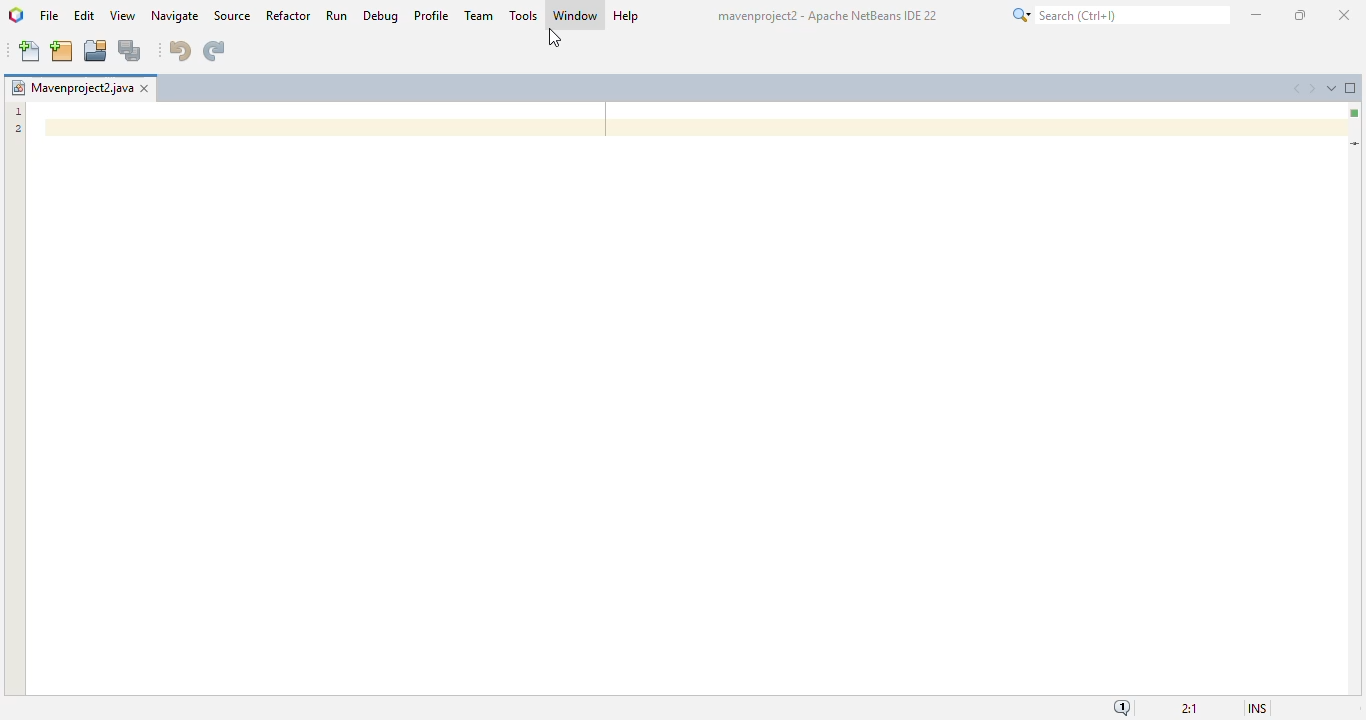  What do you see at coordinates (214, 51) in the screenshot?
I see `redo` at bounding box center [214, 51].